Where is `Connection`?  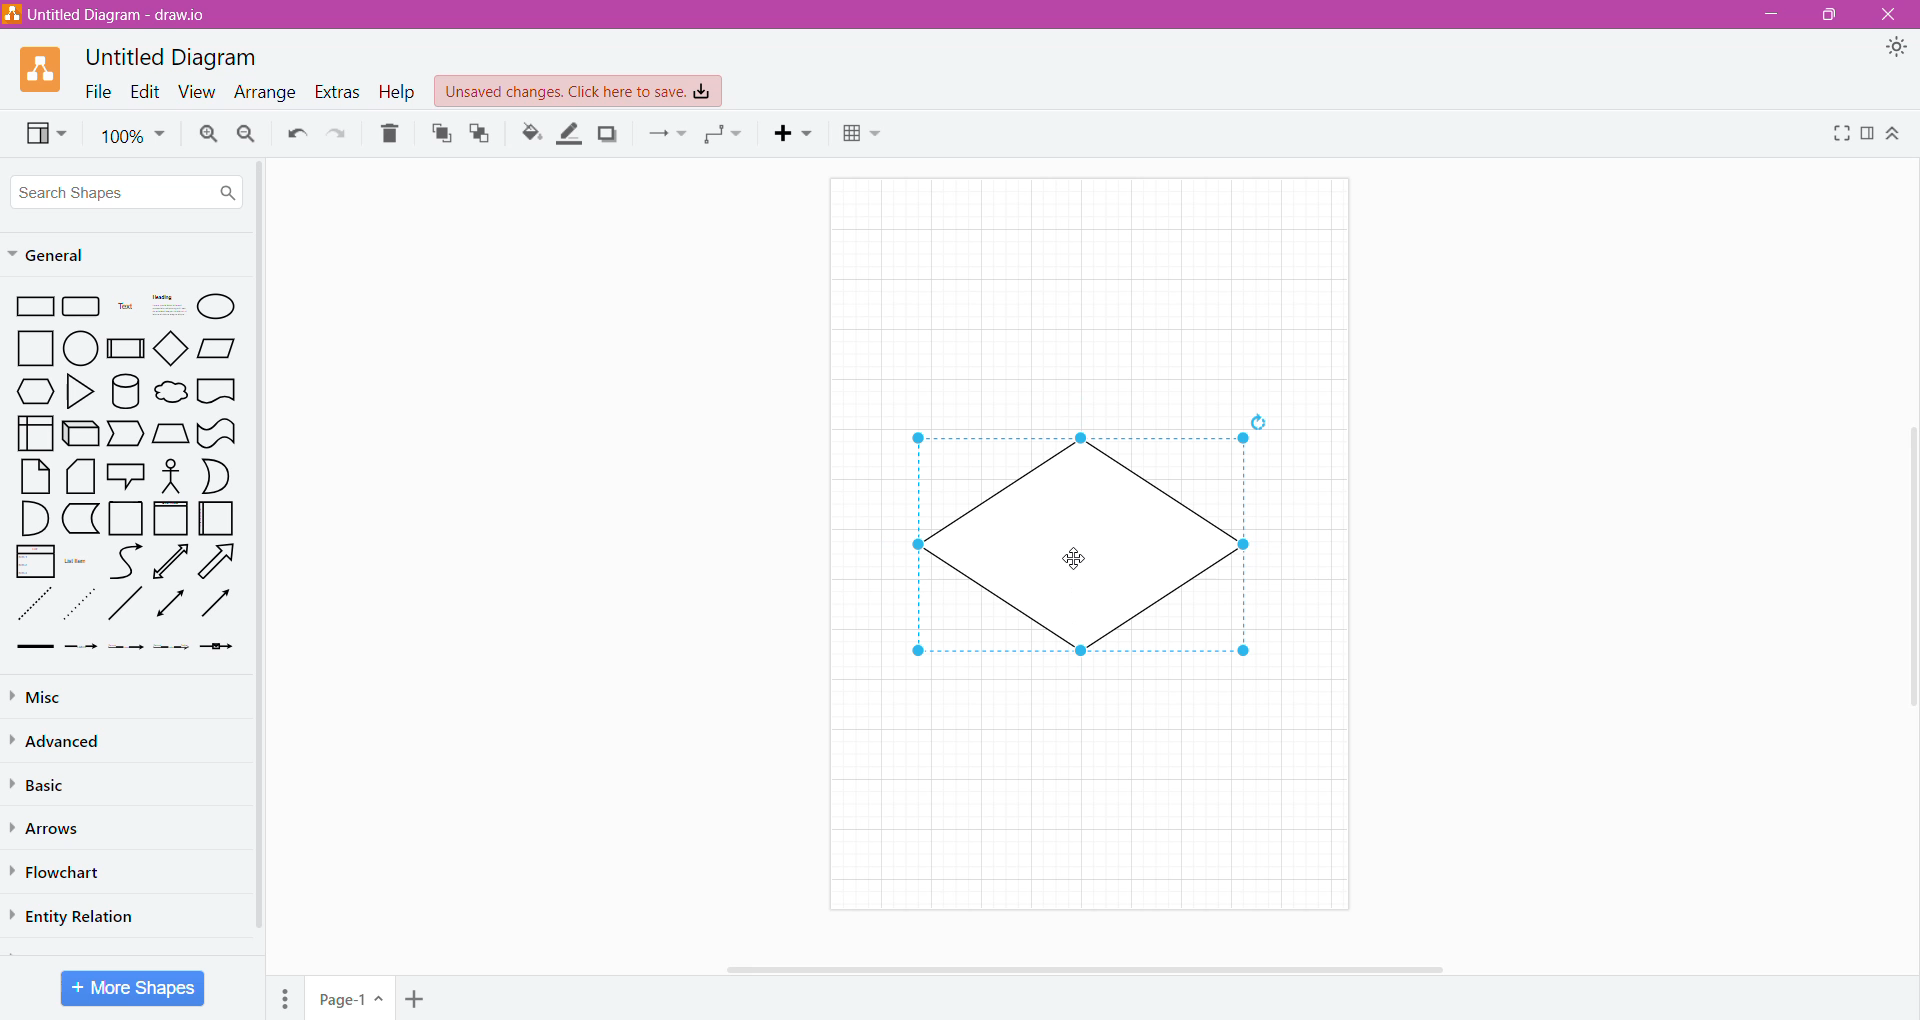
Connection is located at coordinates (667, 133).